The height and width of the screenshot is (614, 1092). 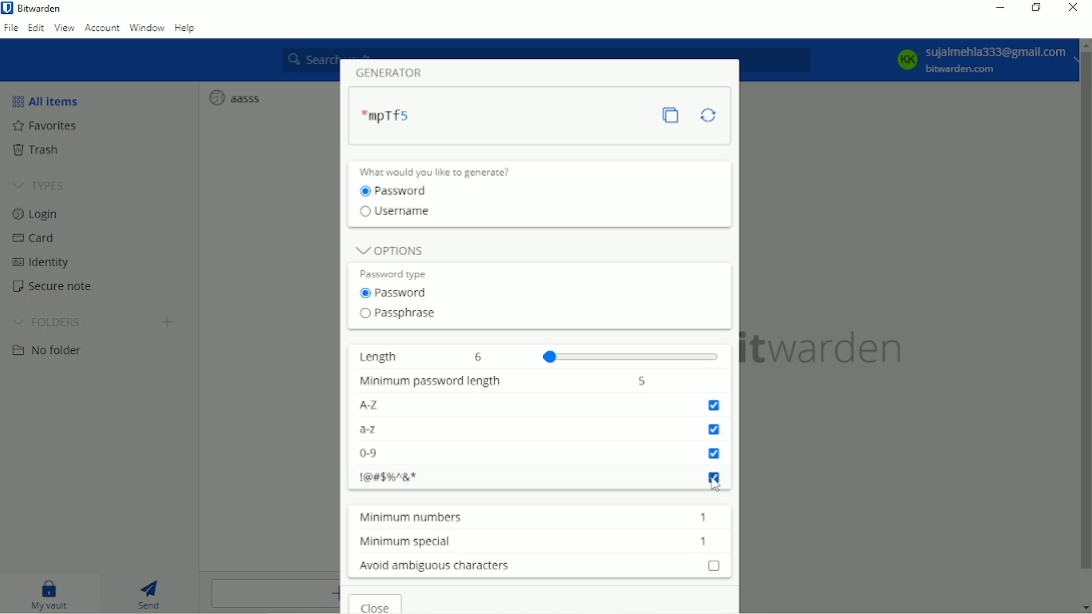 What do you see at coordinates (650, 381) in the screenshot?
I see `input password length` at bounding box center [650, 381].